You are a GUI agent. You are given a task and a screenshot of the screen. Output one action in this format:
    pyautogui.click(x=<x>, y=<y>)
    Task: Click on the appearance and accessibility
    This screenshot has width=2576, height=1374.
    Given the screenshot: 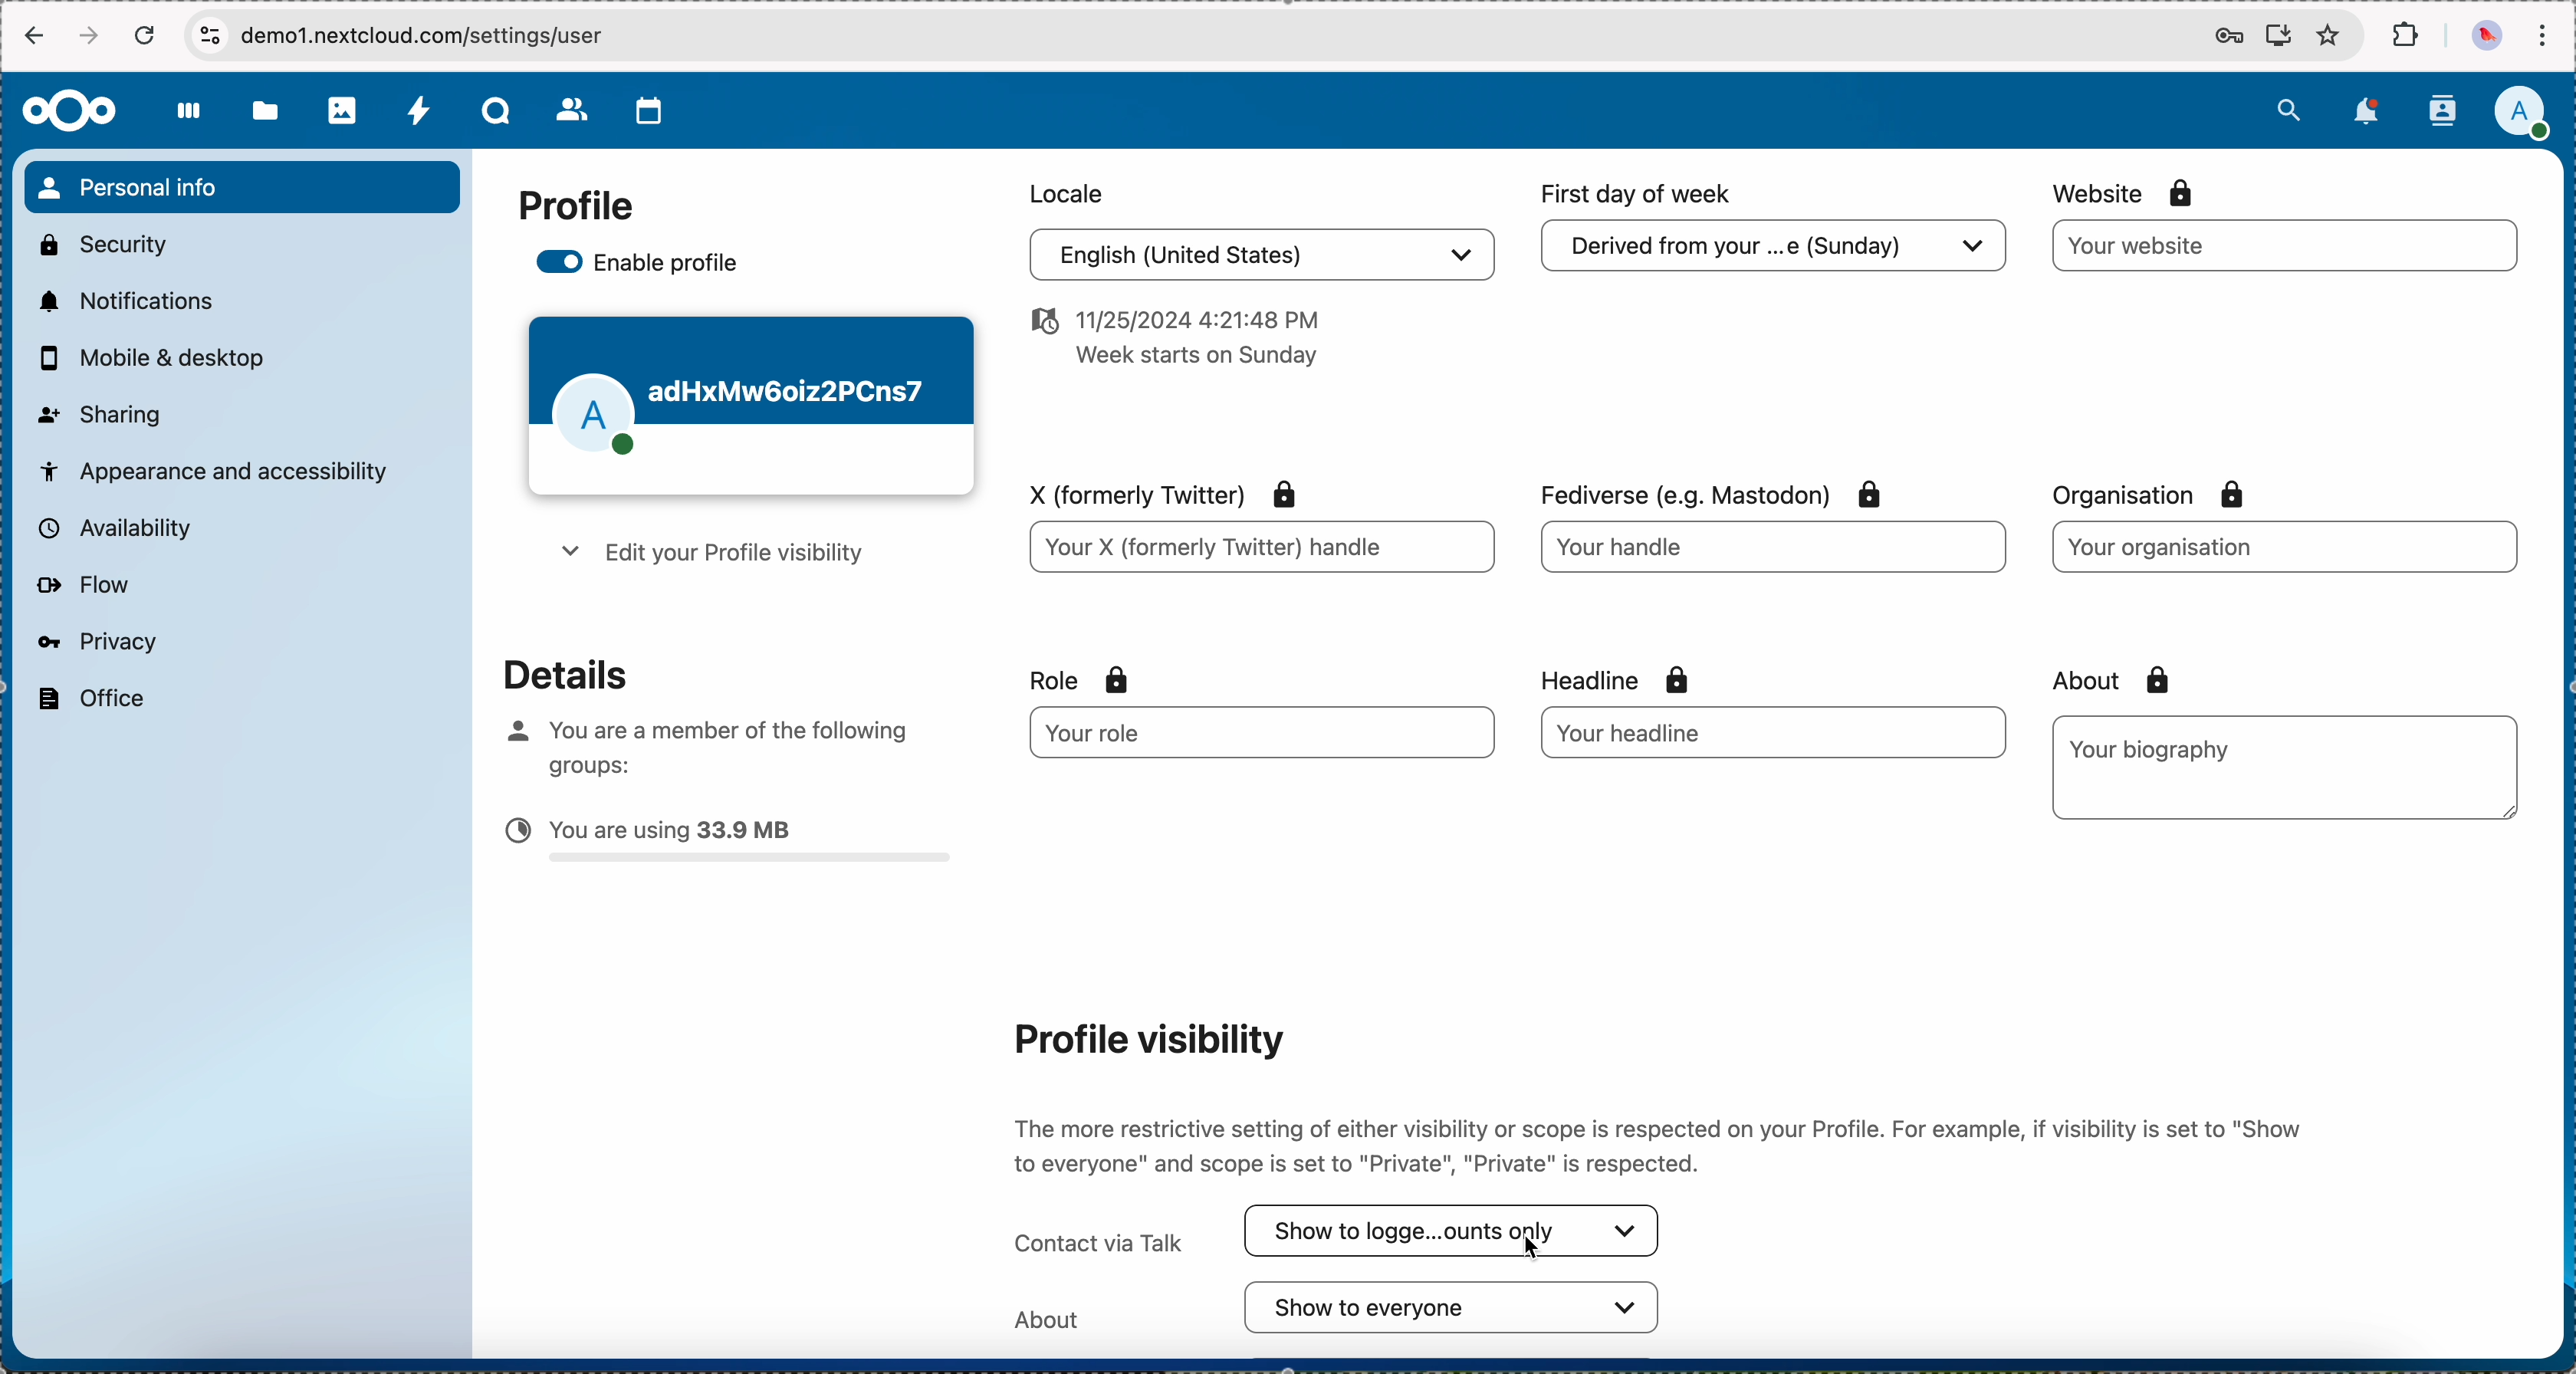 What is the action you would take?
    pyautogui.click(x=216, y=469)
    